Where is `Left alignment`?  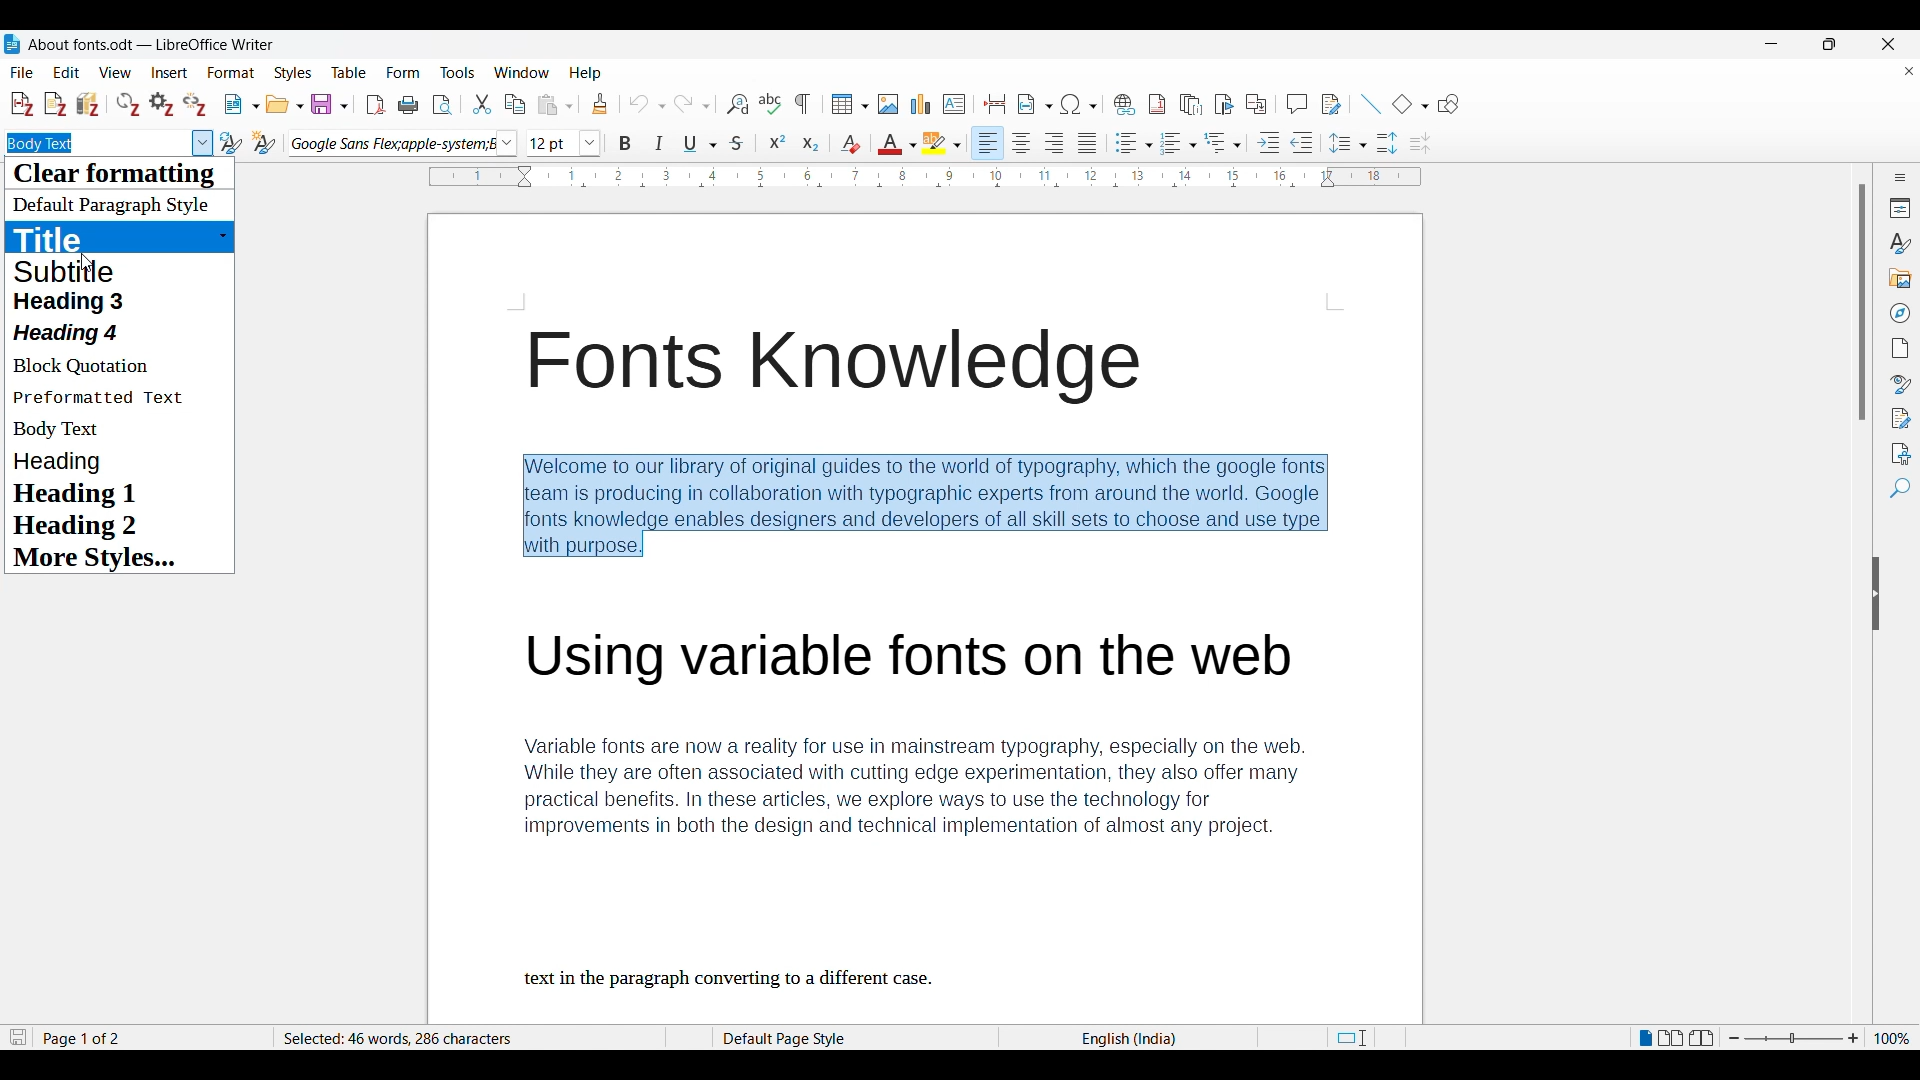
Left alignment is located at coordinates (987, 143).